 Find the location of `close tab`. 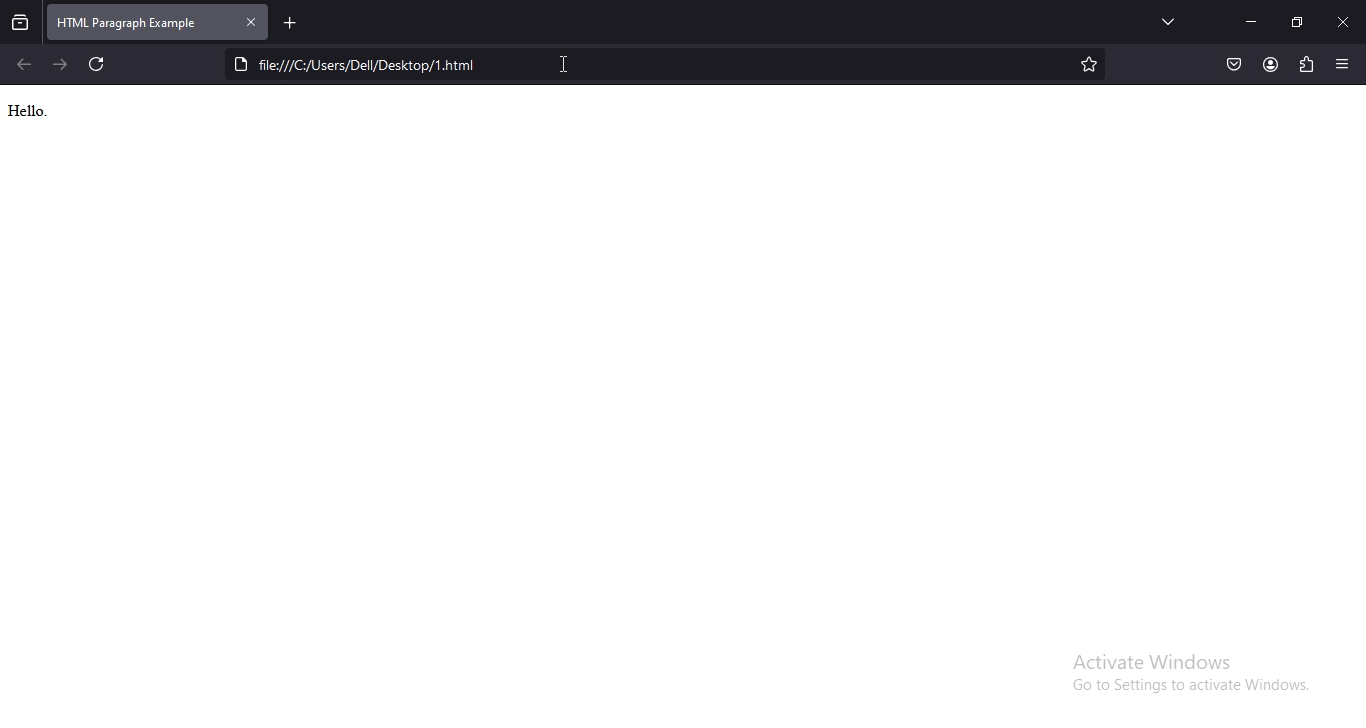

close tab is located at coordinates (252, 23).